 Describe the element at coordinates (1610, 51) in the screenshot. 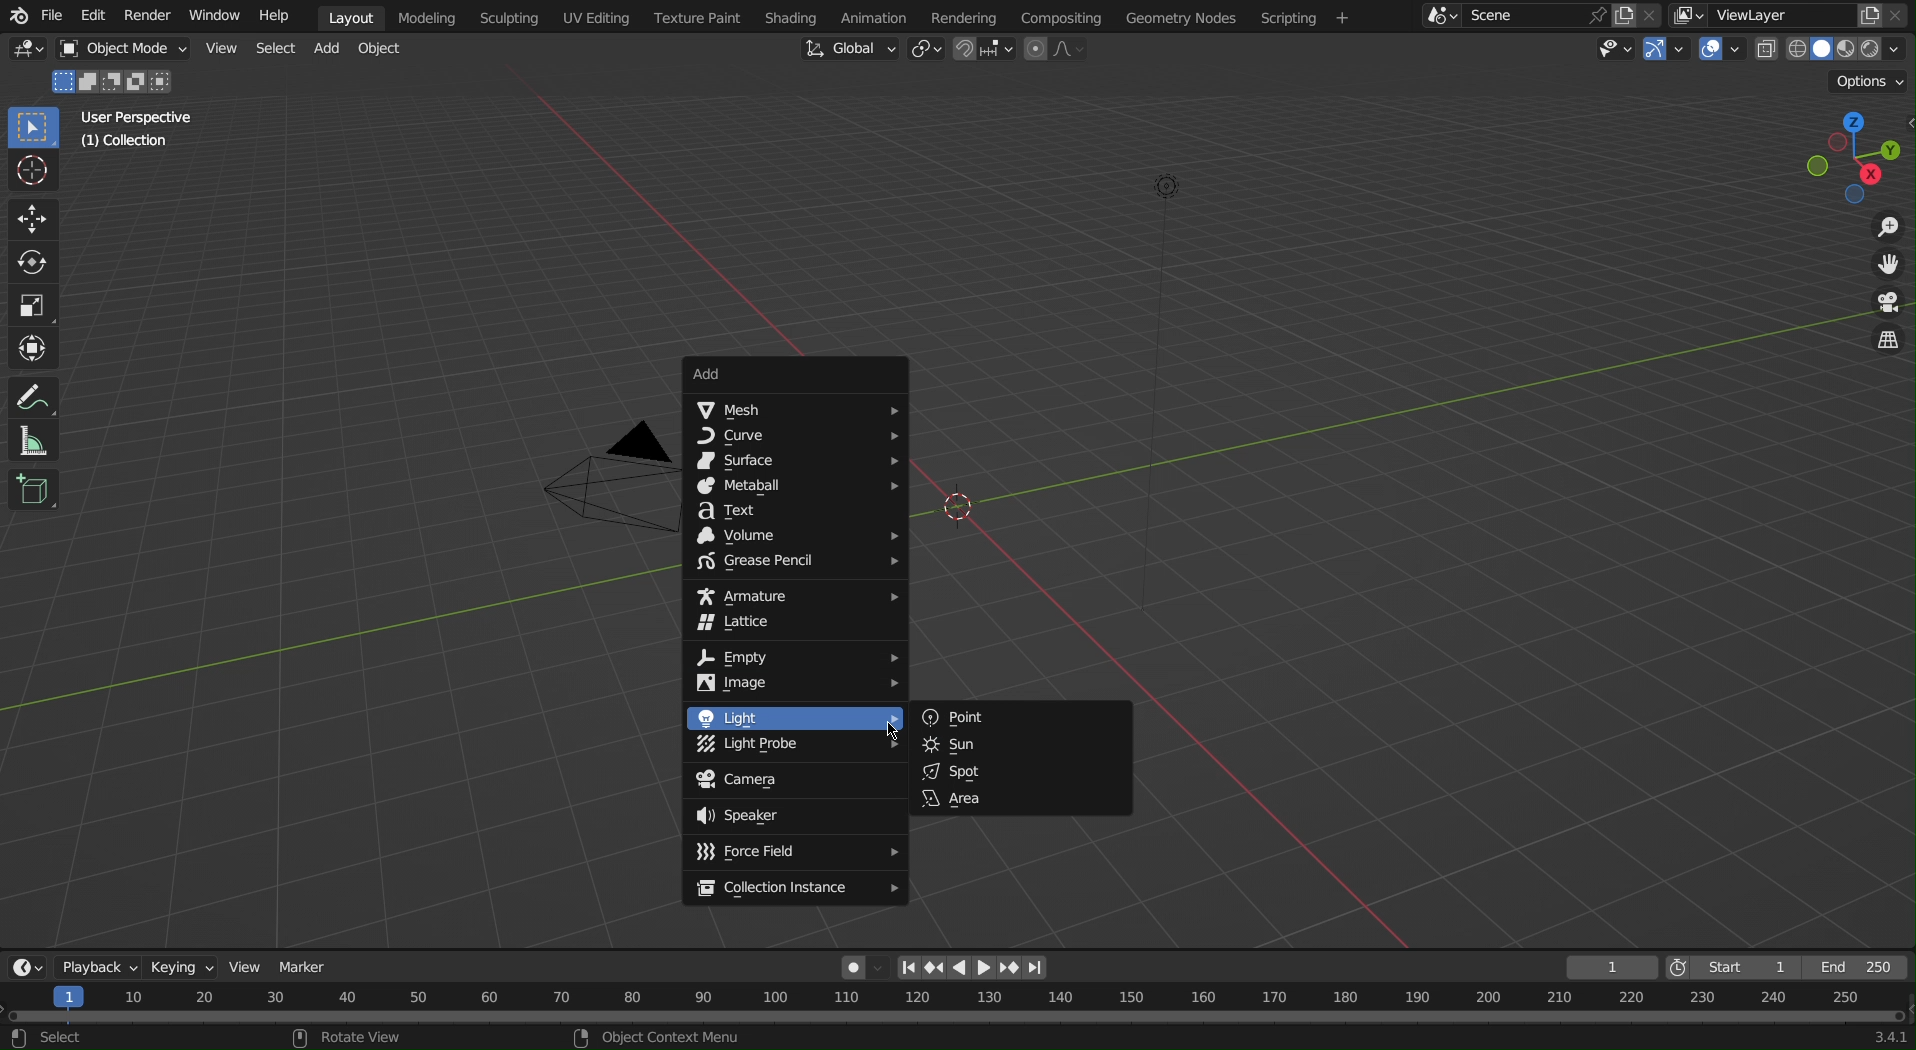

I see `Show Object Types` at that location.